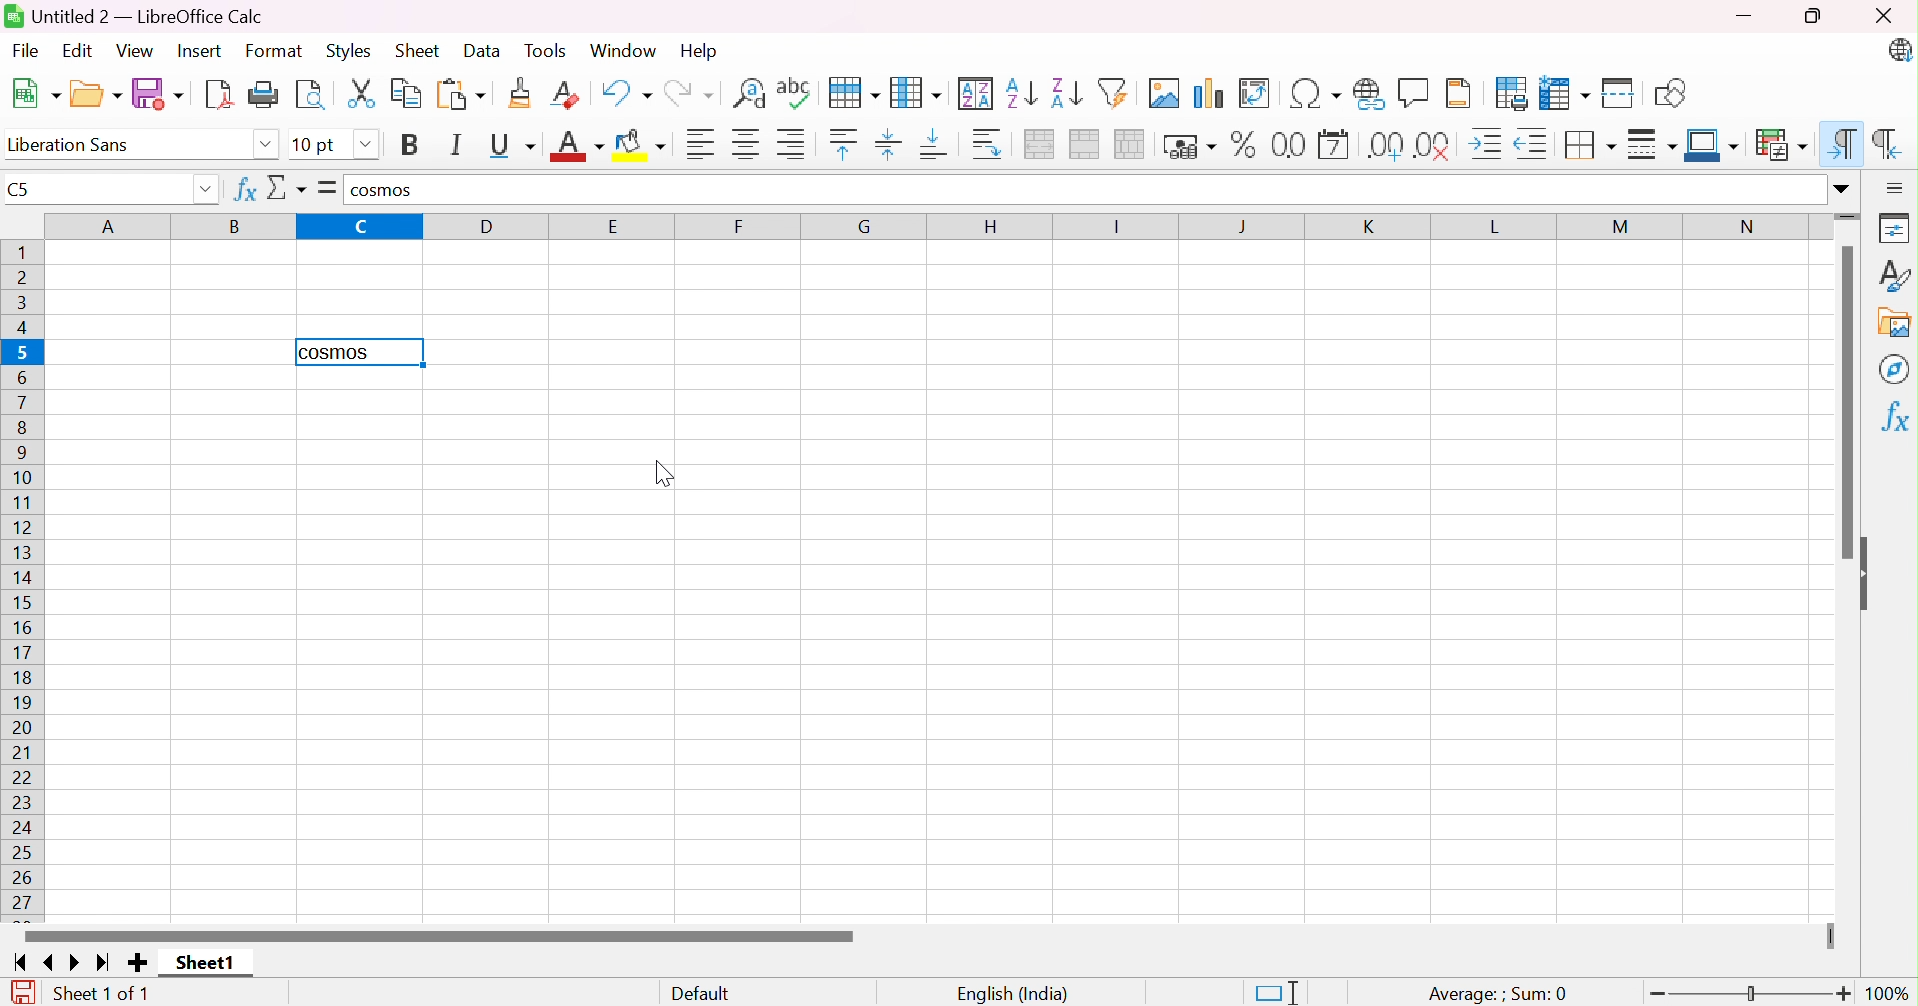 The height and width of the screenshot is (1006, 1918). I want to click on Find and Replace, so click(749, 90).